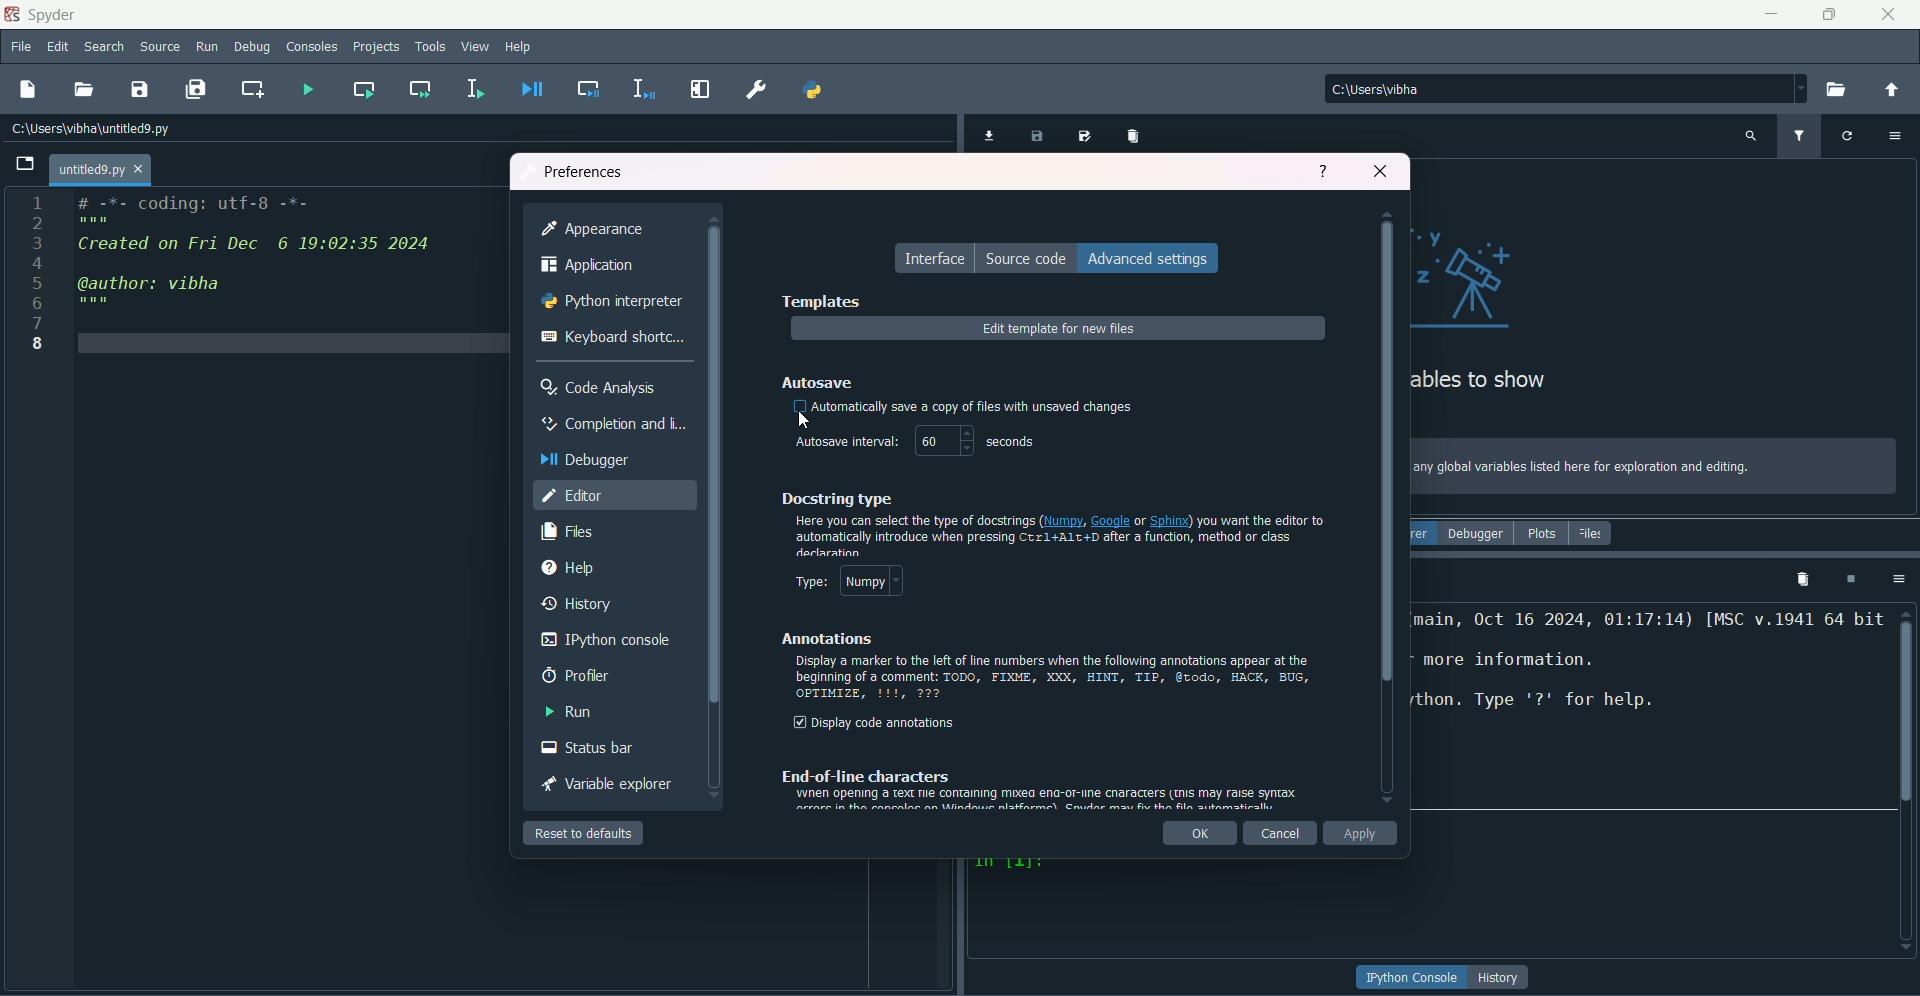 This screenshot has width=1920, height=996. I want to click on apply, so click(1363, 834).